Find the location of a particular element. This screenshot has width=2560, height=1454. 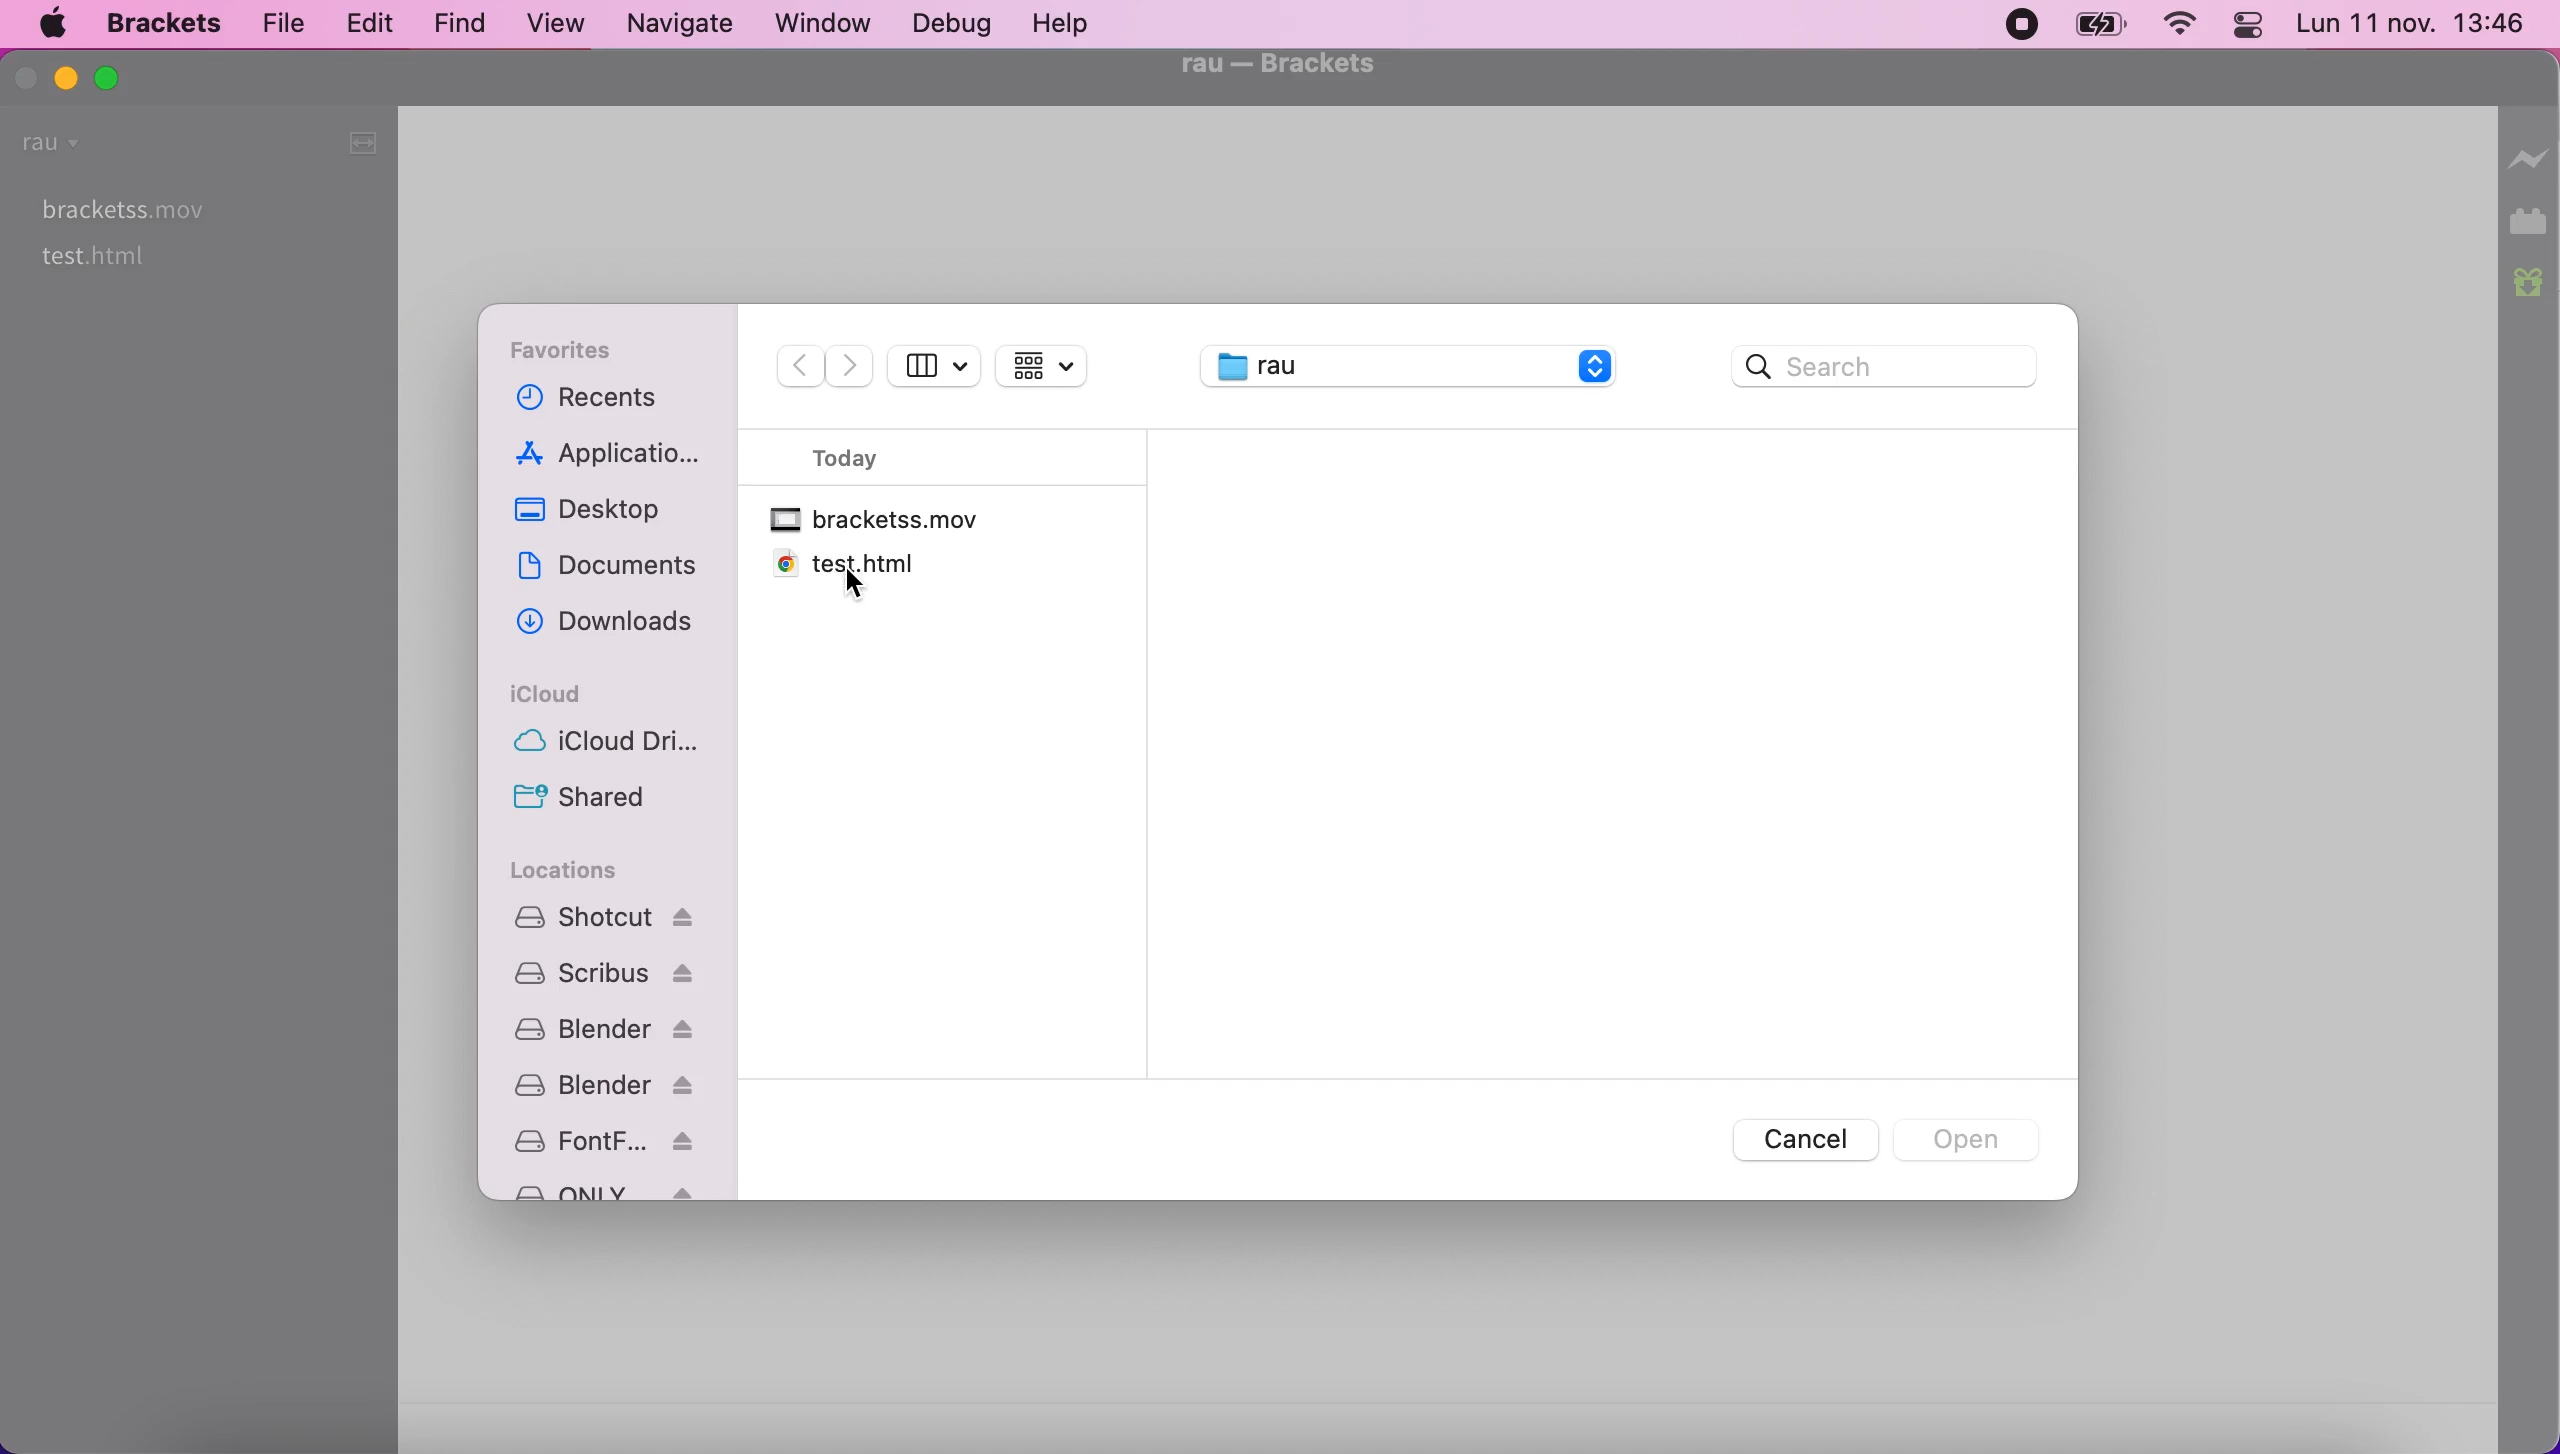

debug is located at coordinates (957, 23).